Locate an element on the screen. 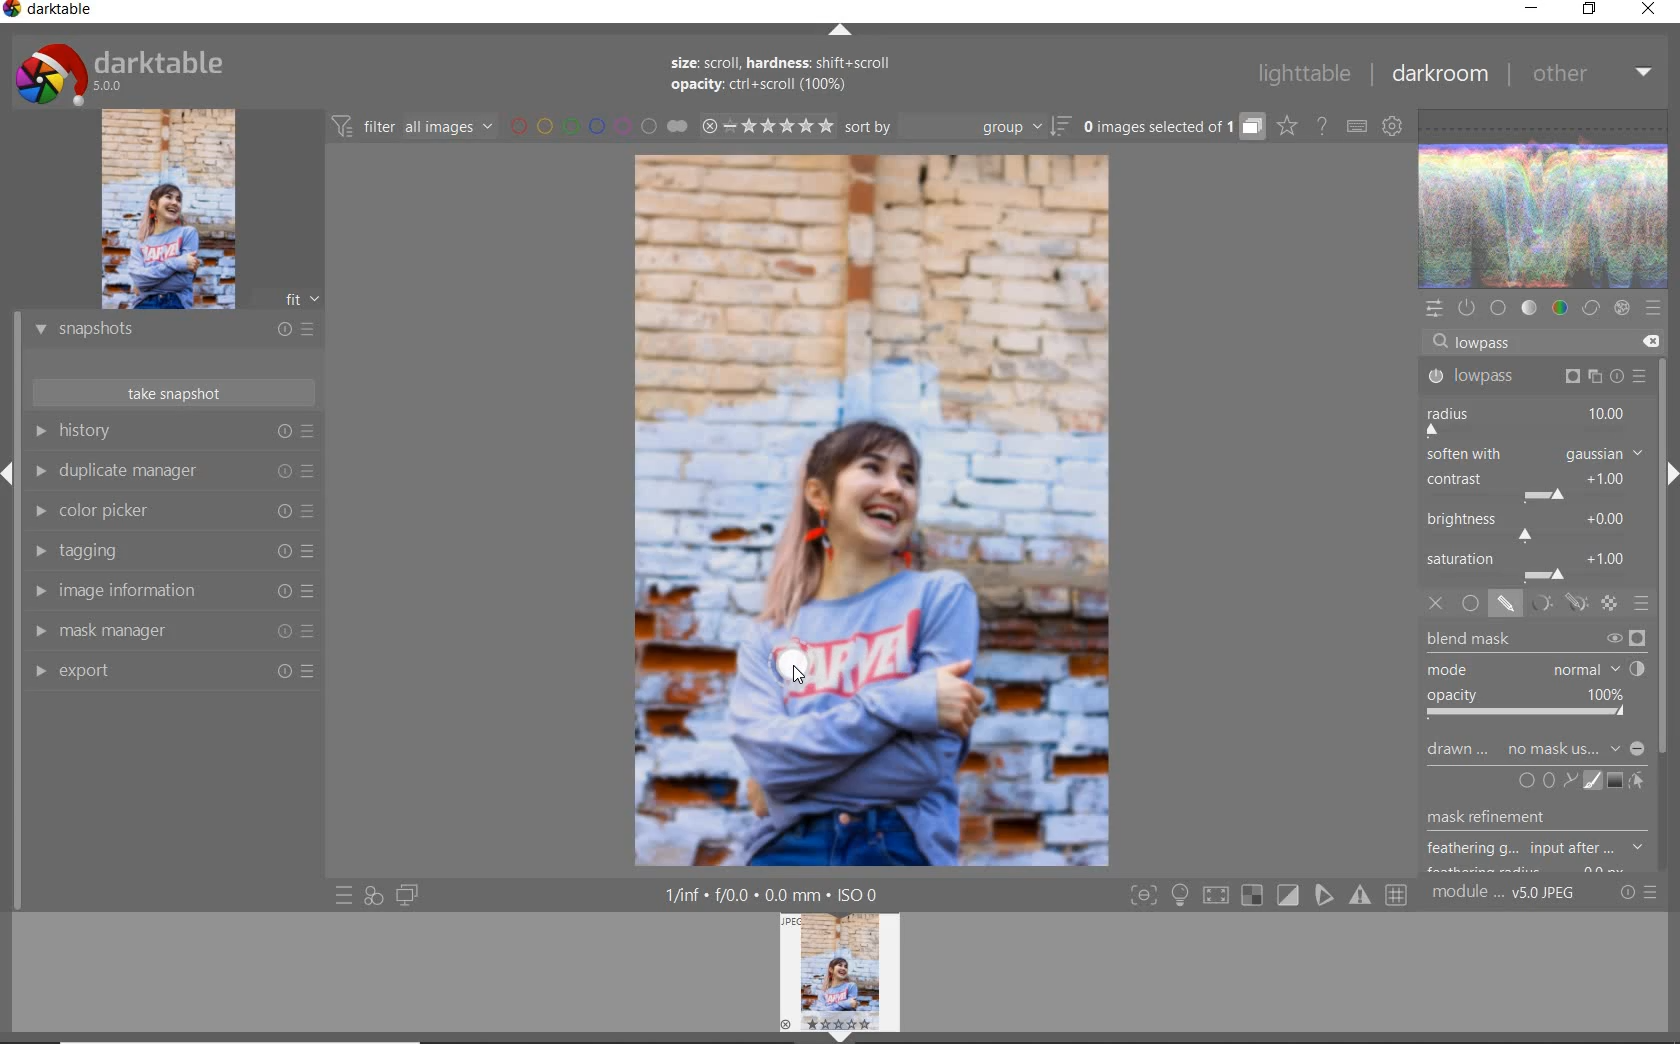  color is located at coordinates (1559, 309).